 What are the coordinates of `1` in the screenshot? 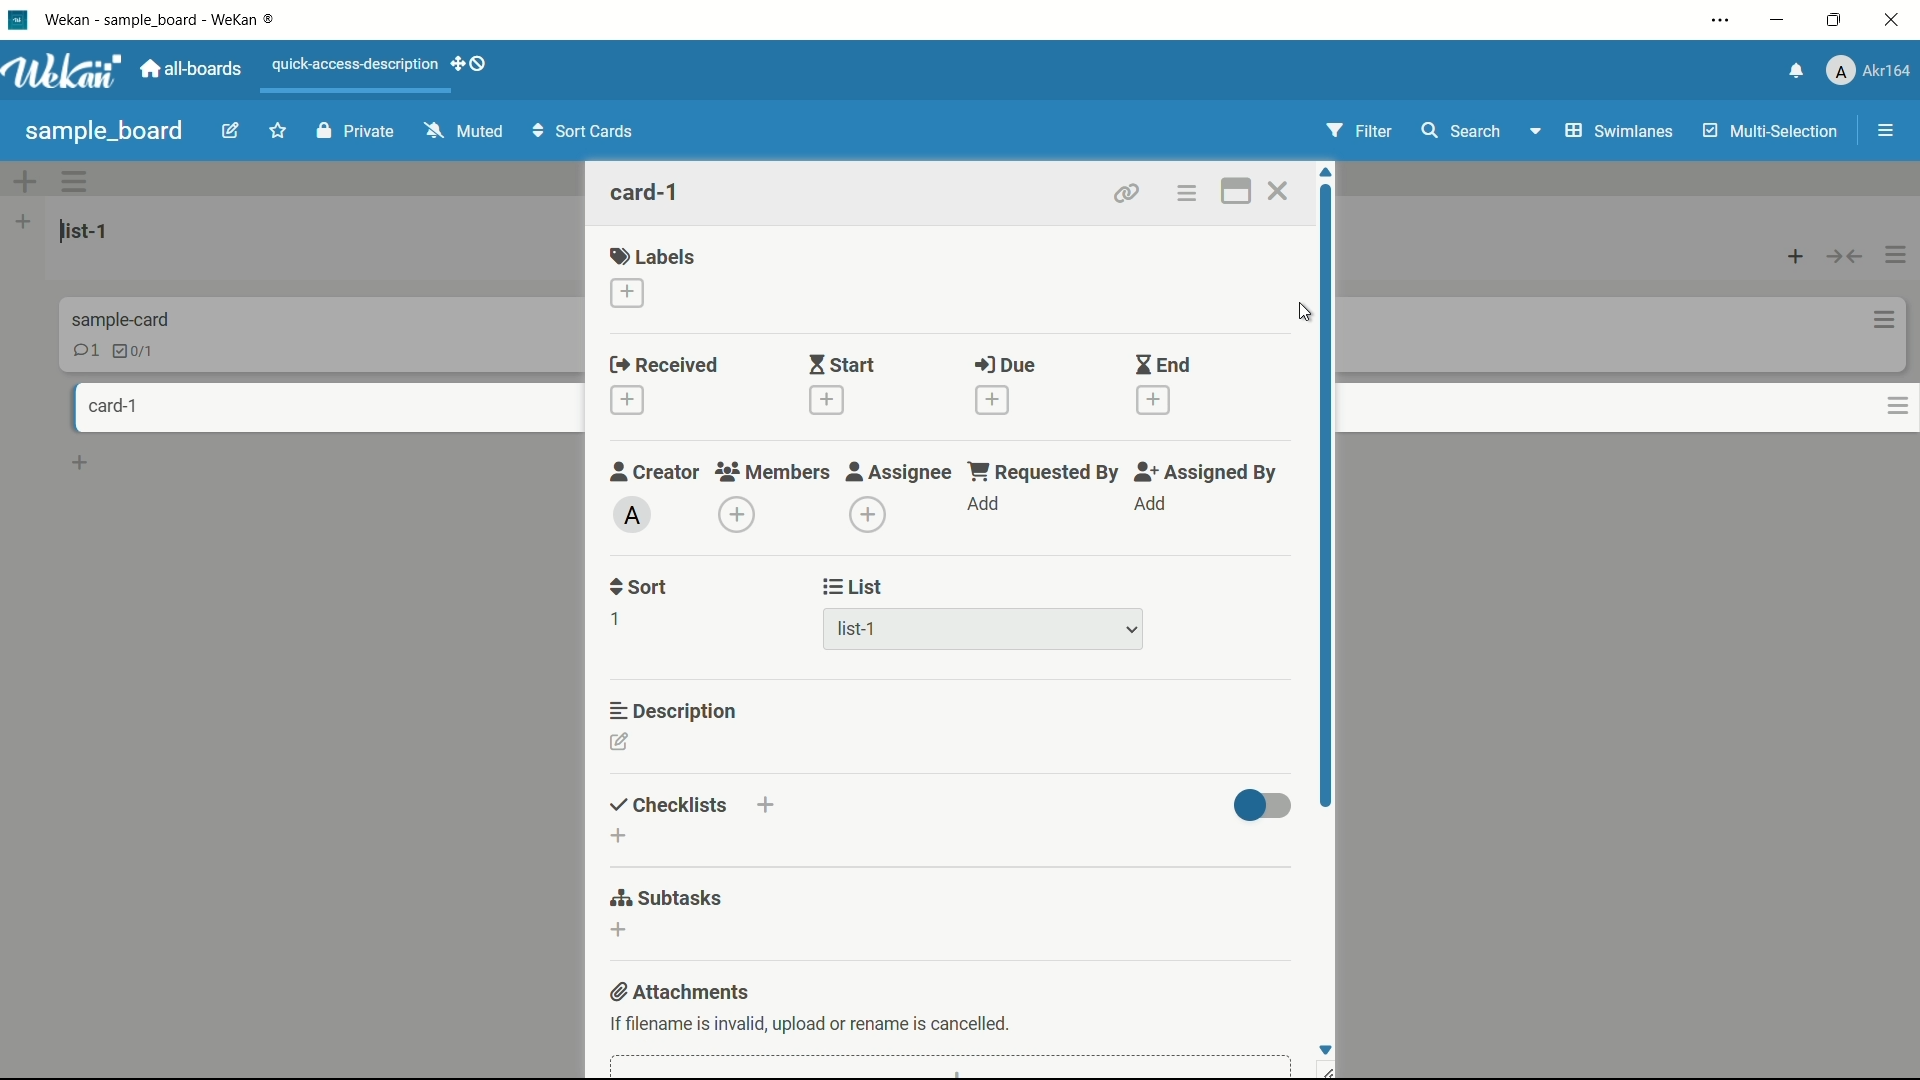 It's located at (619, 633).